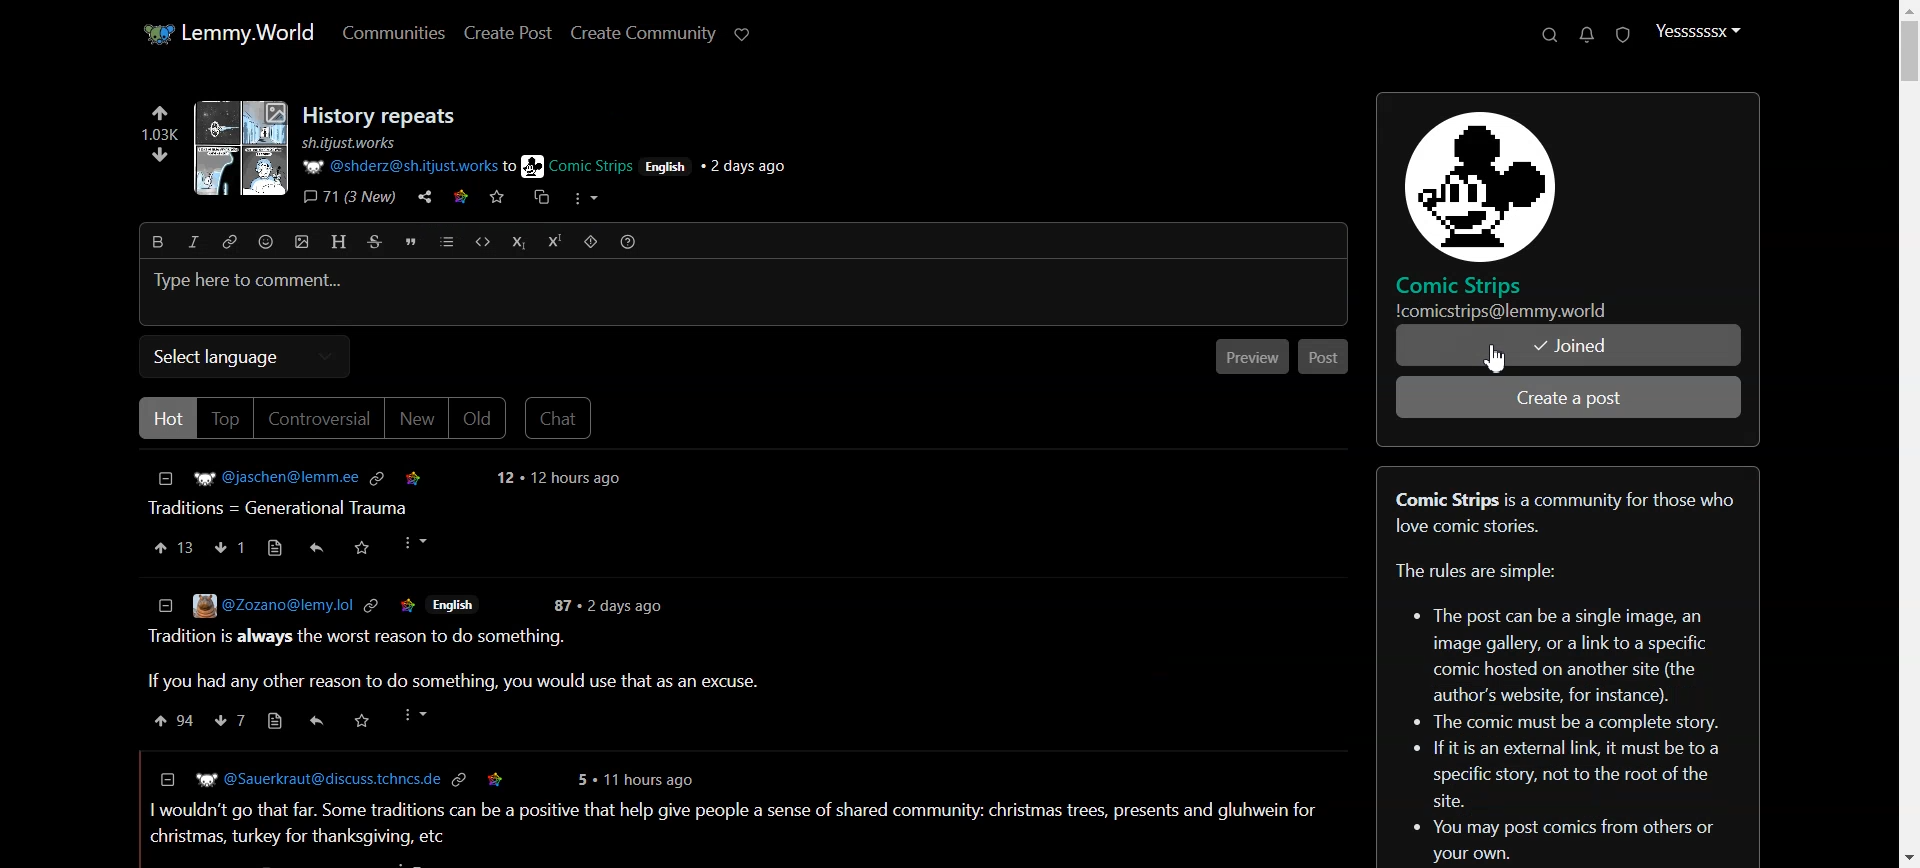  I want to click on Hot, so click(165, 418).